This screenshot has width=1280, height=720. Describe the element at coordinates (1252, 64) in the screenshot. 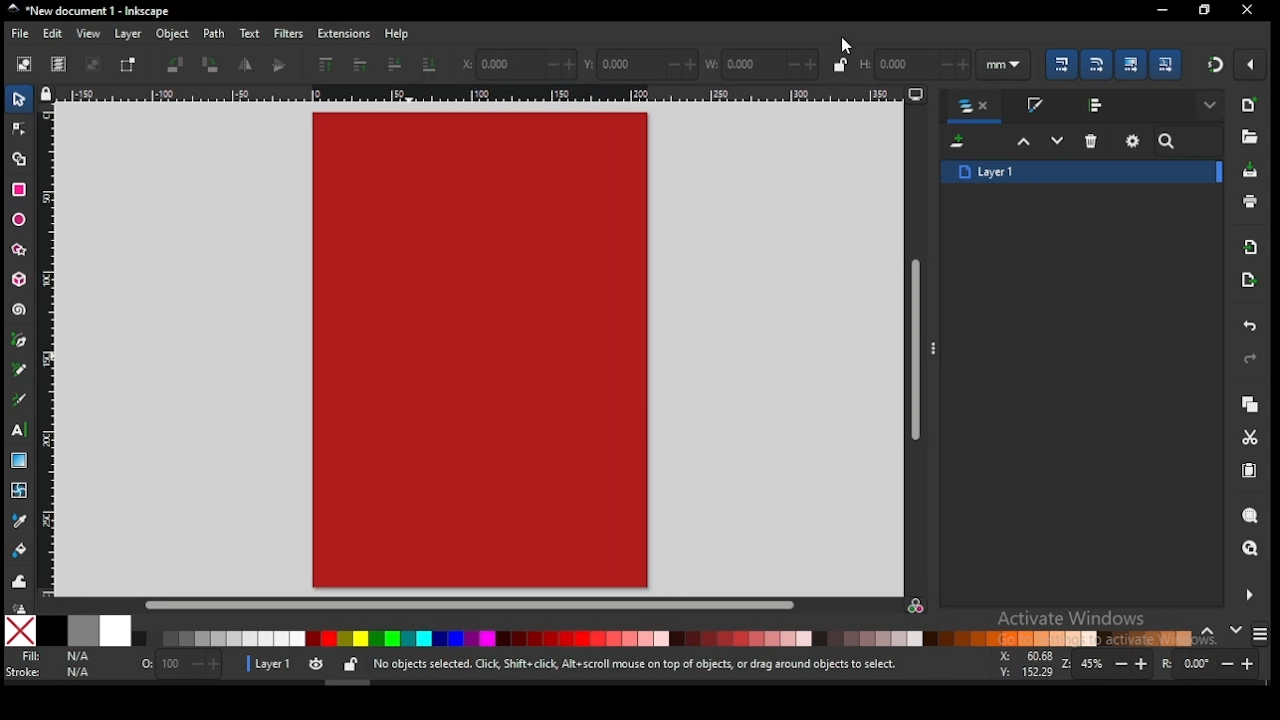

I see `snap options` at that location.